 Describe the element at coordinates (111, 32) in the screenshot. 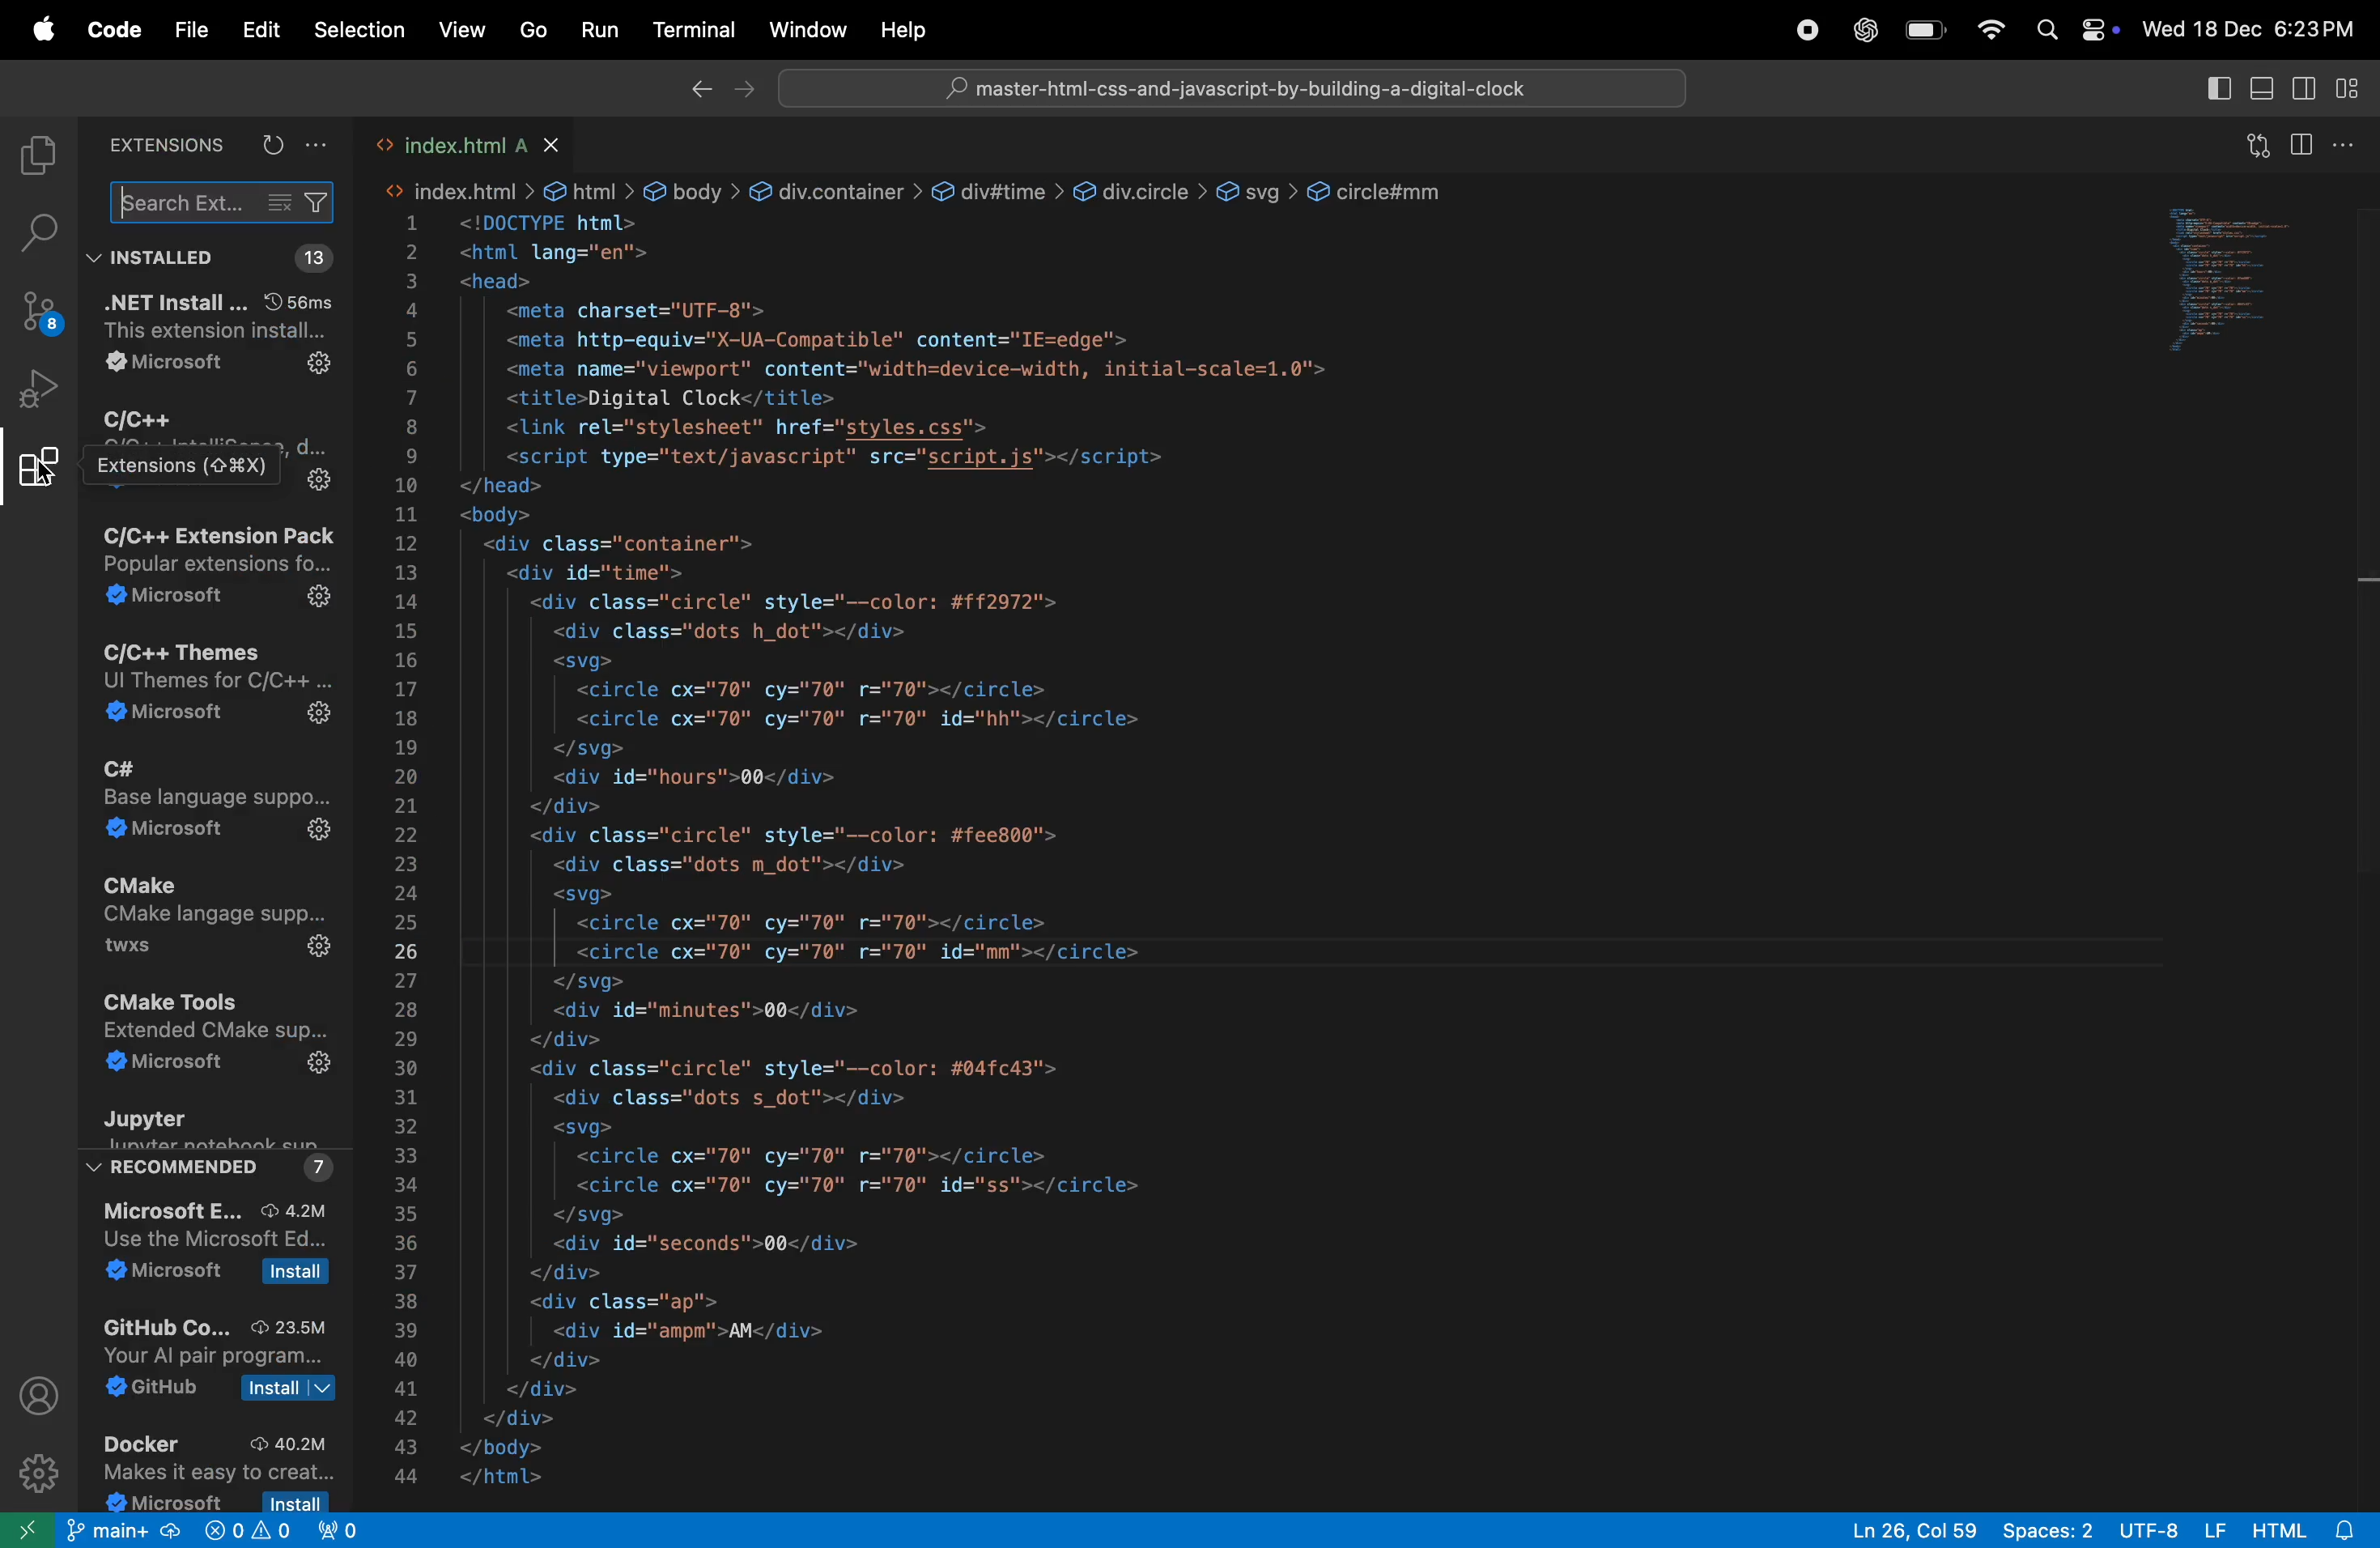

I see `code` at that location.